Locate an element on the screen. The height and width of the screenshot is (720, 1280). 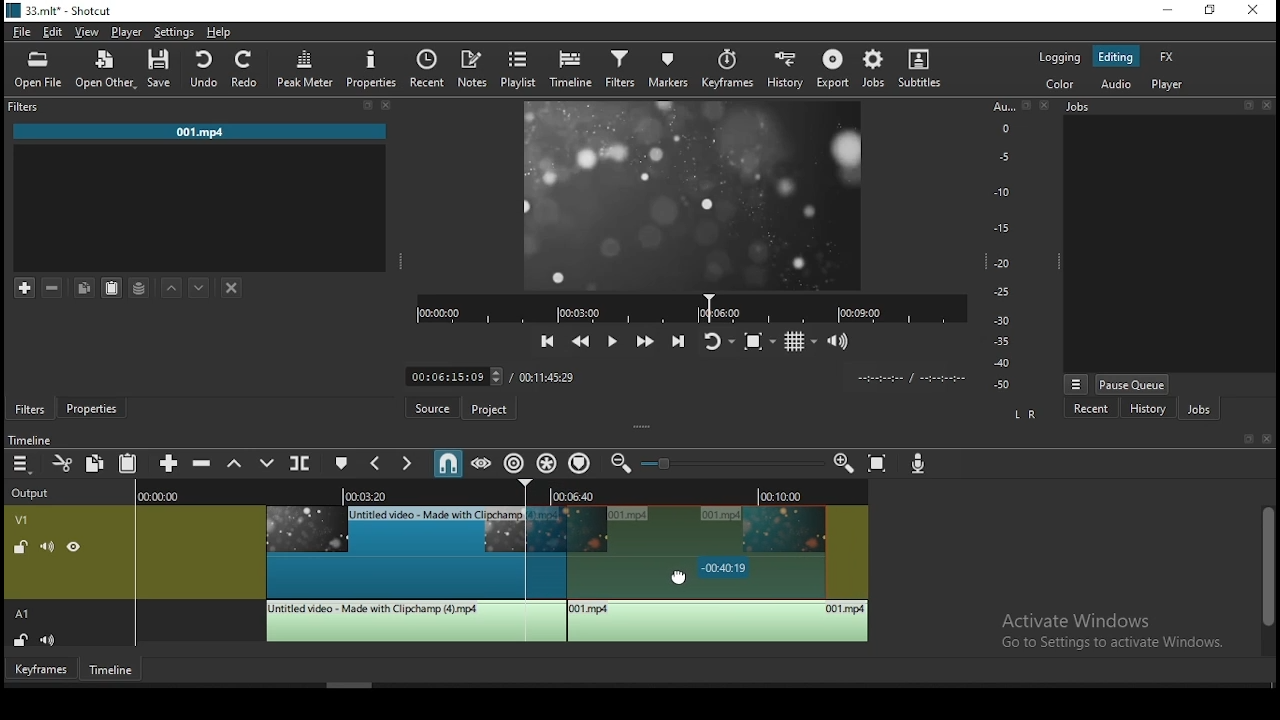
video preview is located at coordinates (695, 193).